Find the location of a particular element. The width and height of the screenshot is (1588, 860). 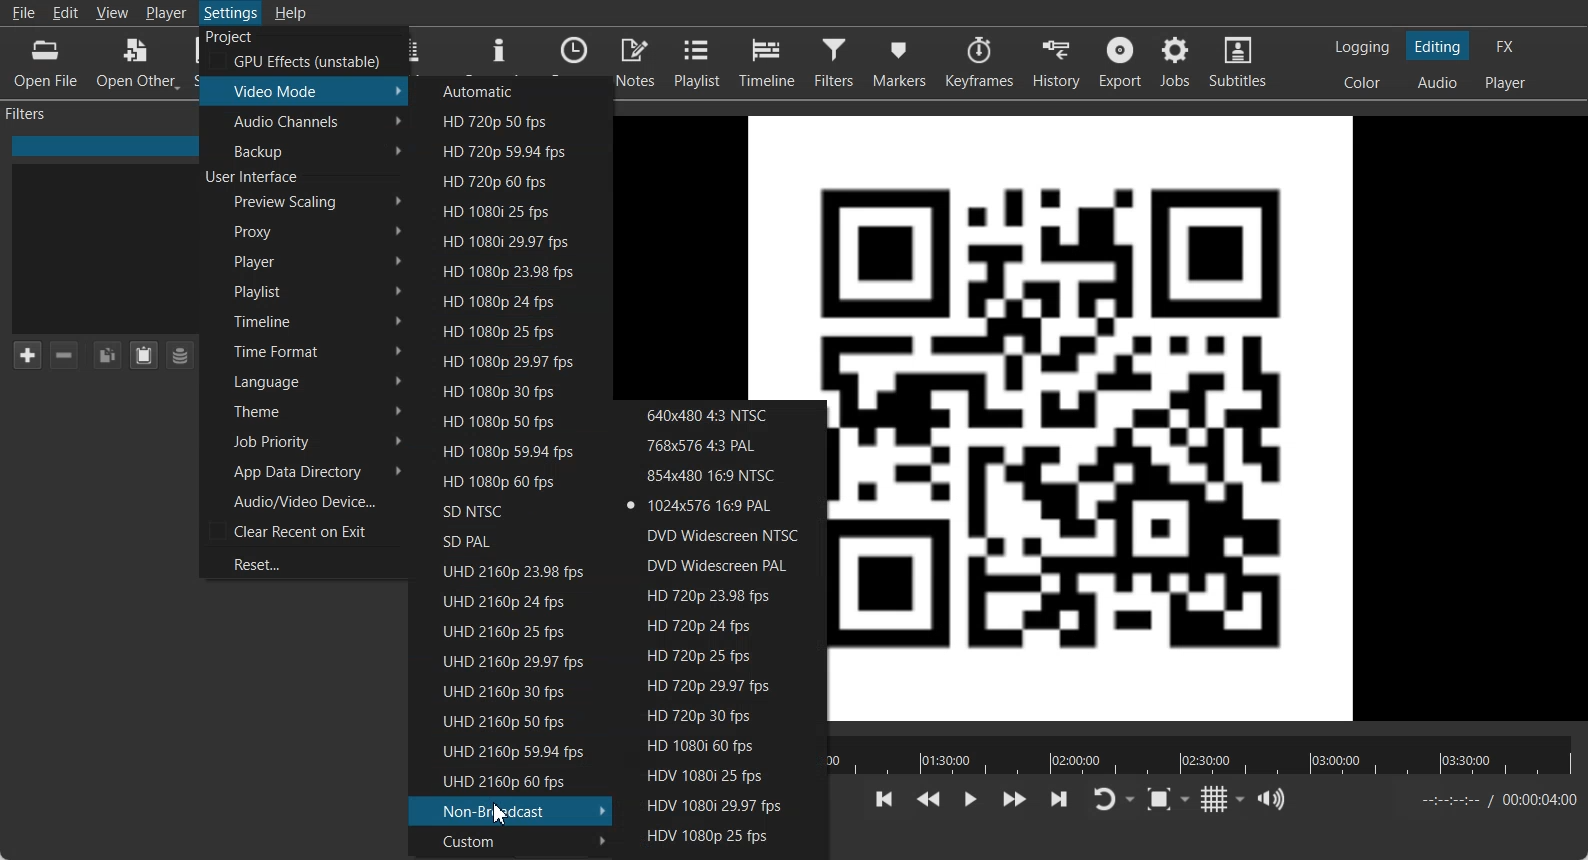

HD 1080p 30 fps is located at coordinates (506, 389).